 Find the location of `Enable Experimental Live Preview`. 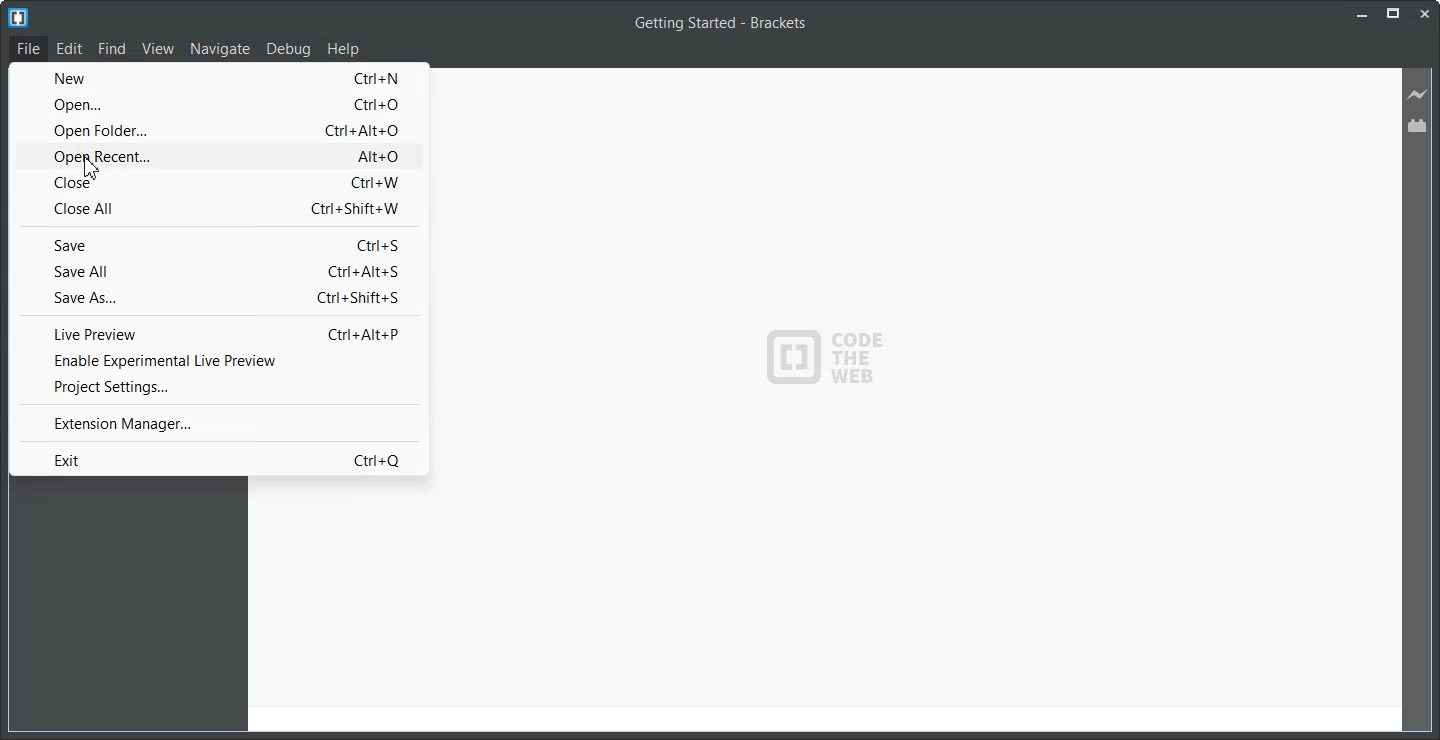

Enable Experimental Live Preview is located at coordinates (220, 360).